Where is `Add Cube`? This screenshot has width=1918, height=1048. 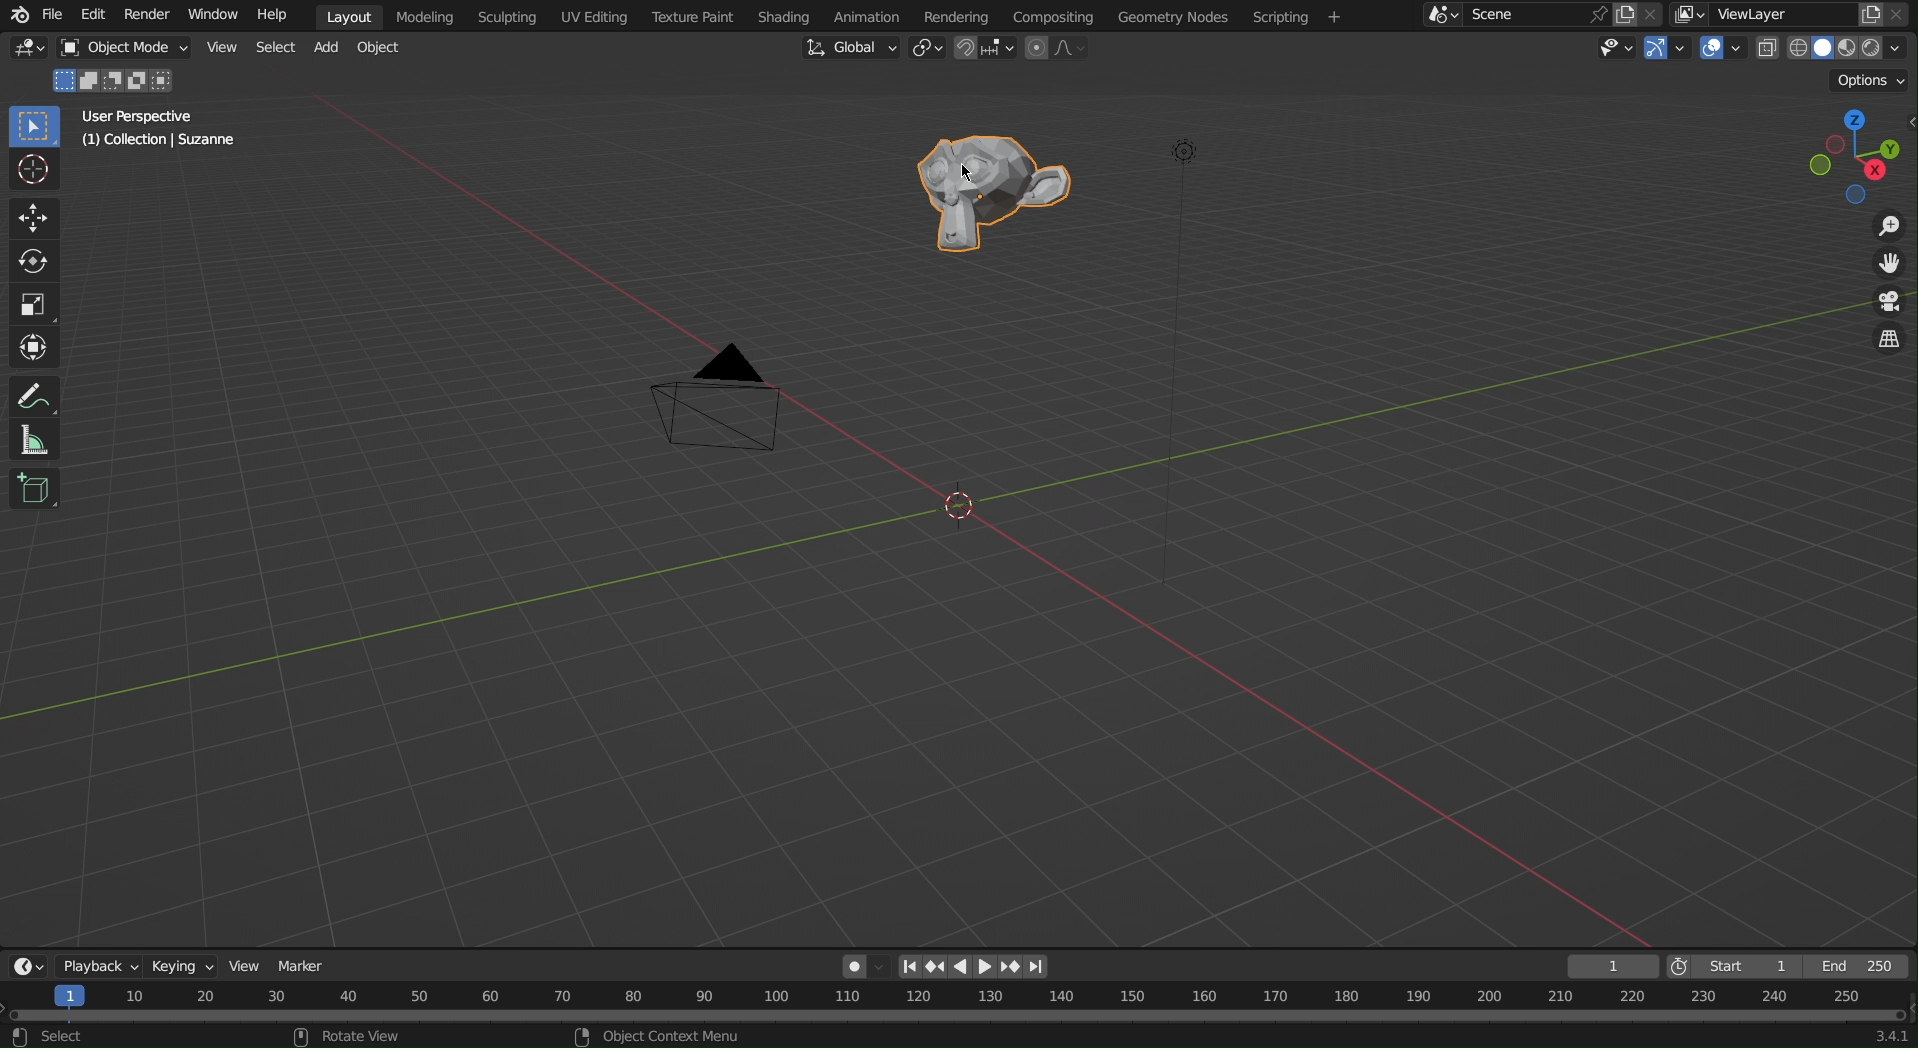
Add Cube is located at coordinates (32, 489).